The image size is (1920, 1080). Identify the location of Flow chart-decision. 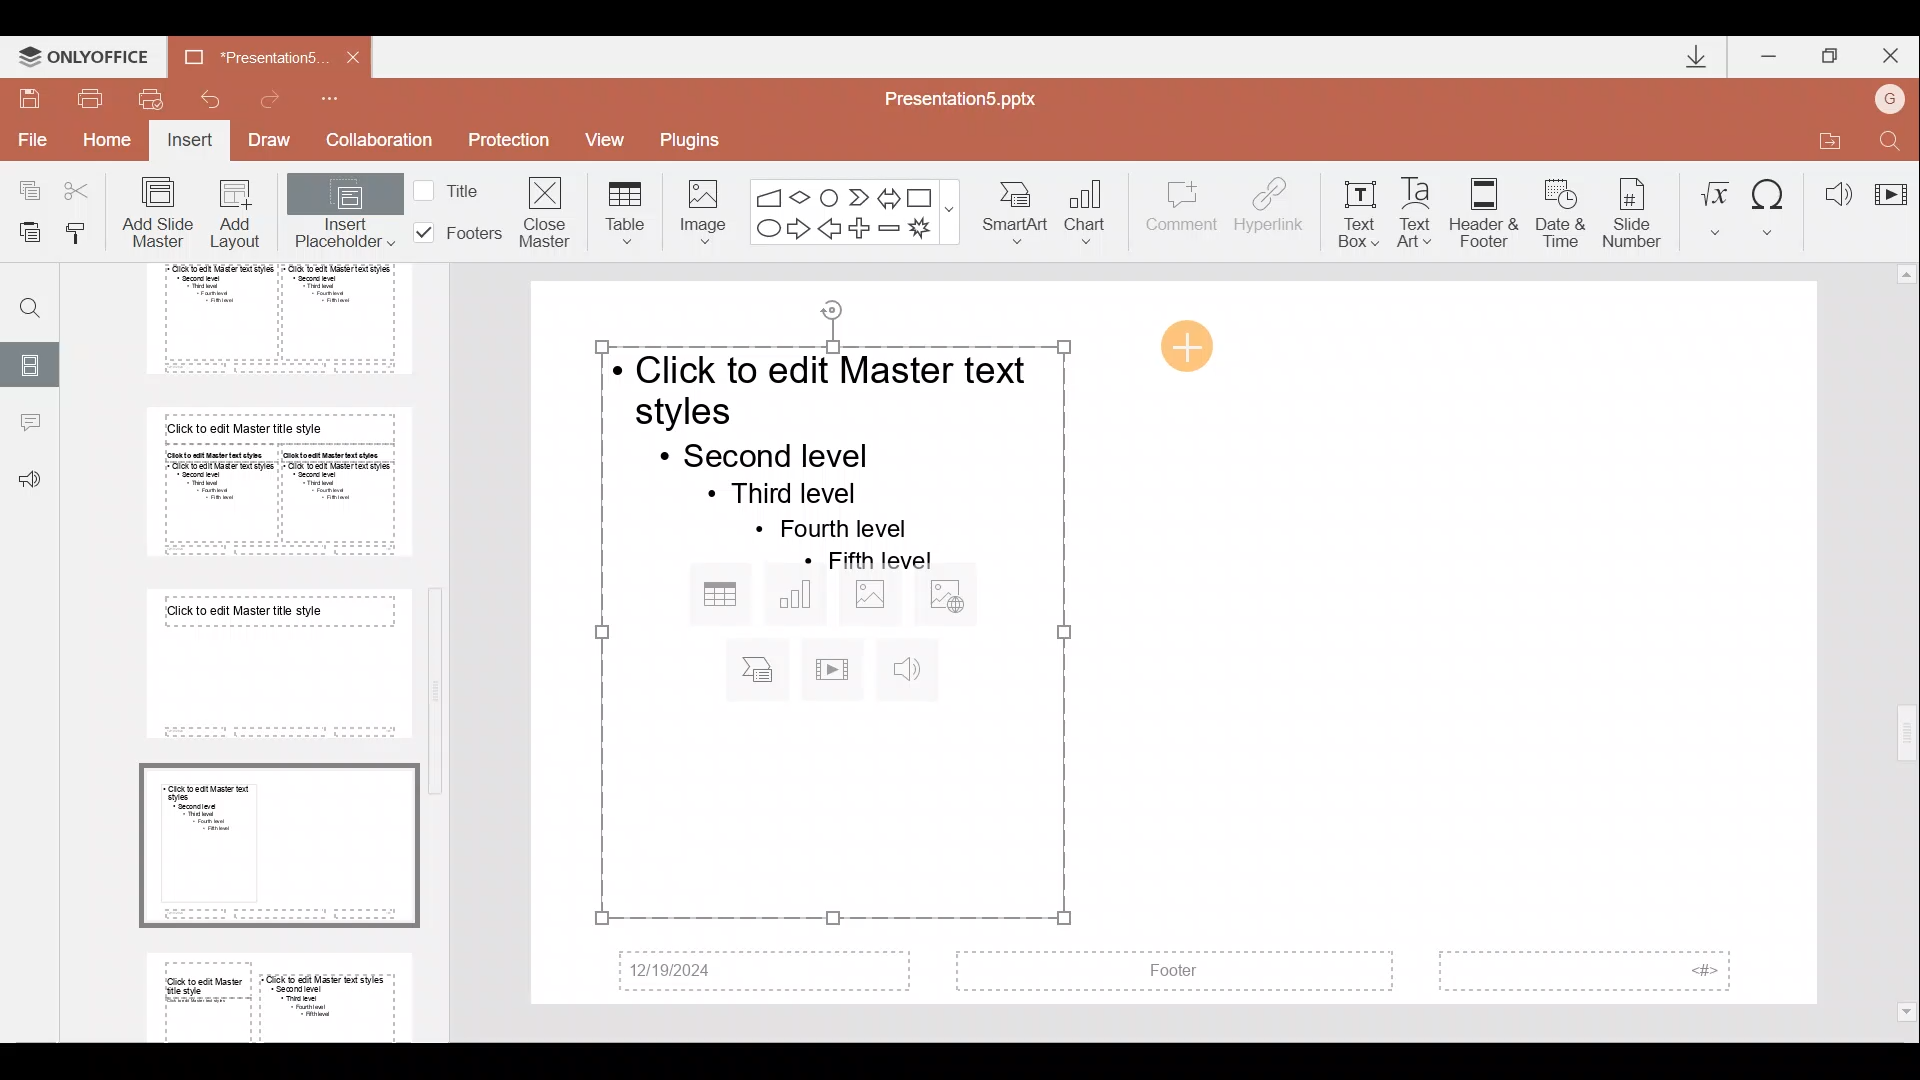
(803, 197).